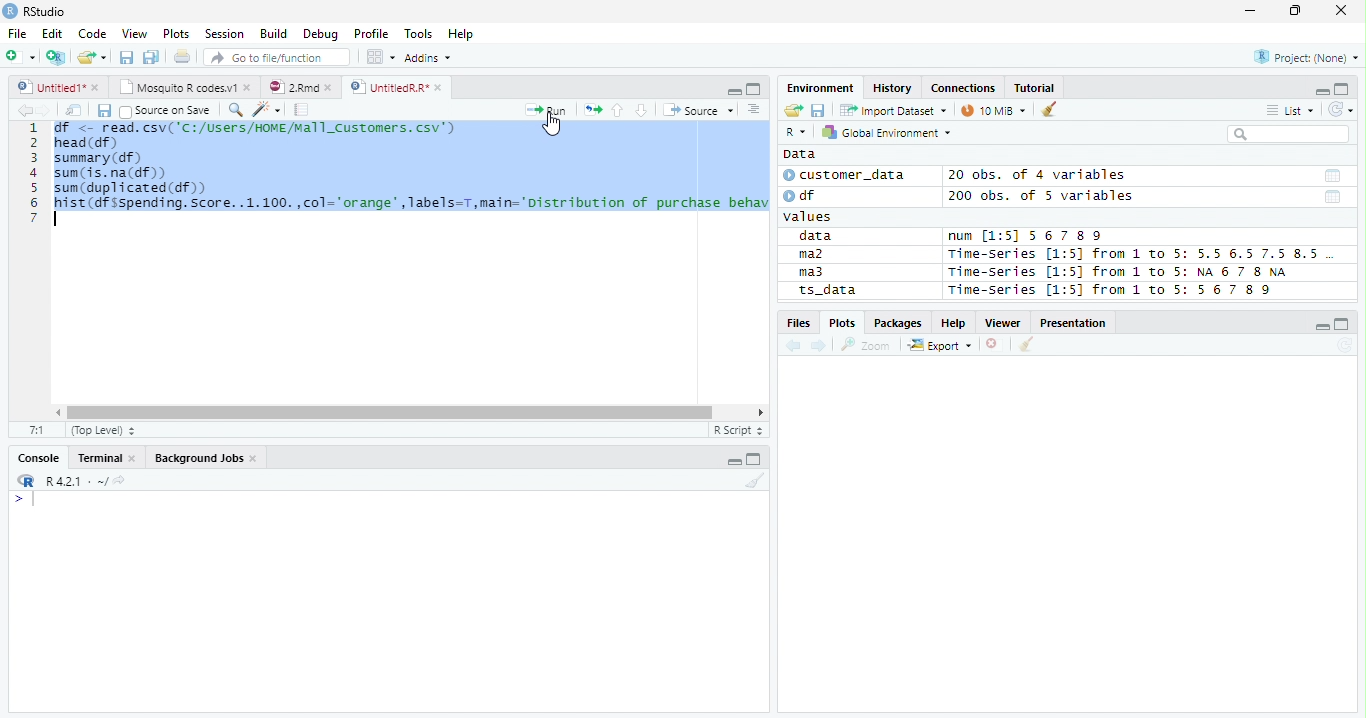 This screenshot has height=718, width=1366. What do you see at coordinates (1038, 198) in the screenshot?
I see `200 obs. of 5 variables` at bounding box center [1038, 198].